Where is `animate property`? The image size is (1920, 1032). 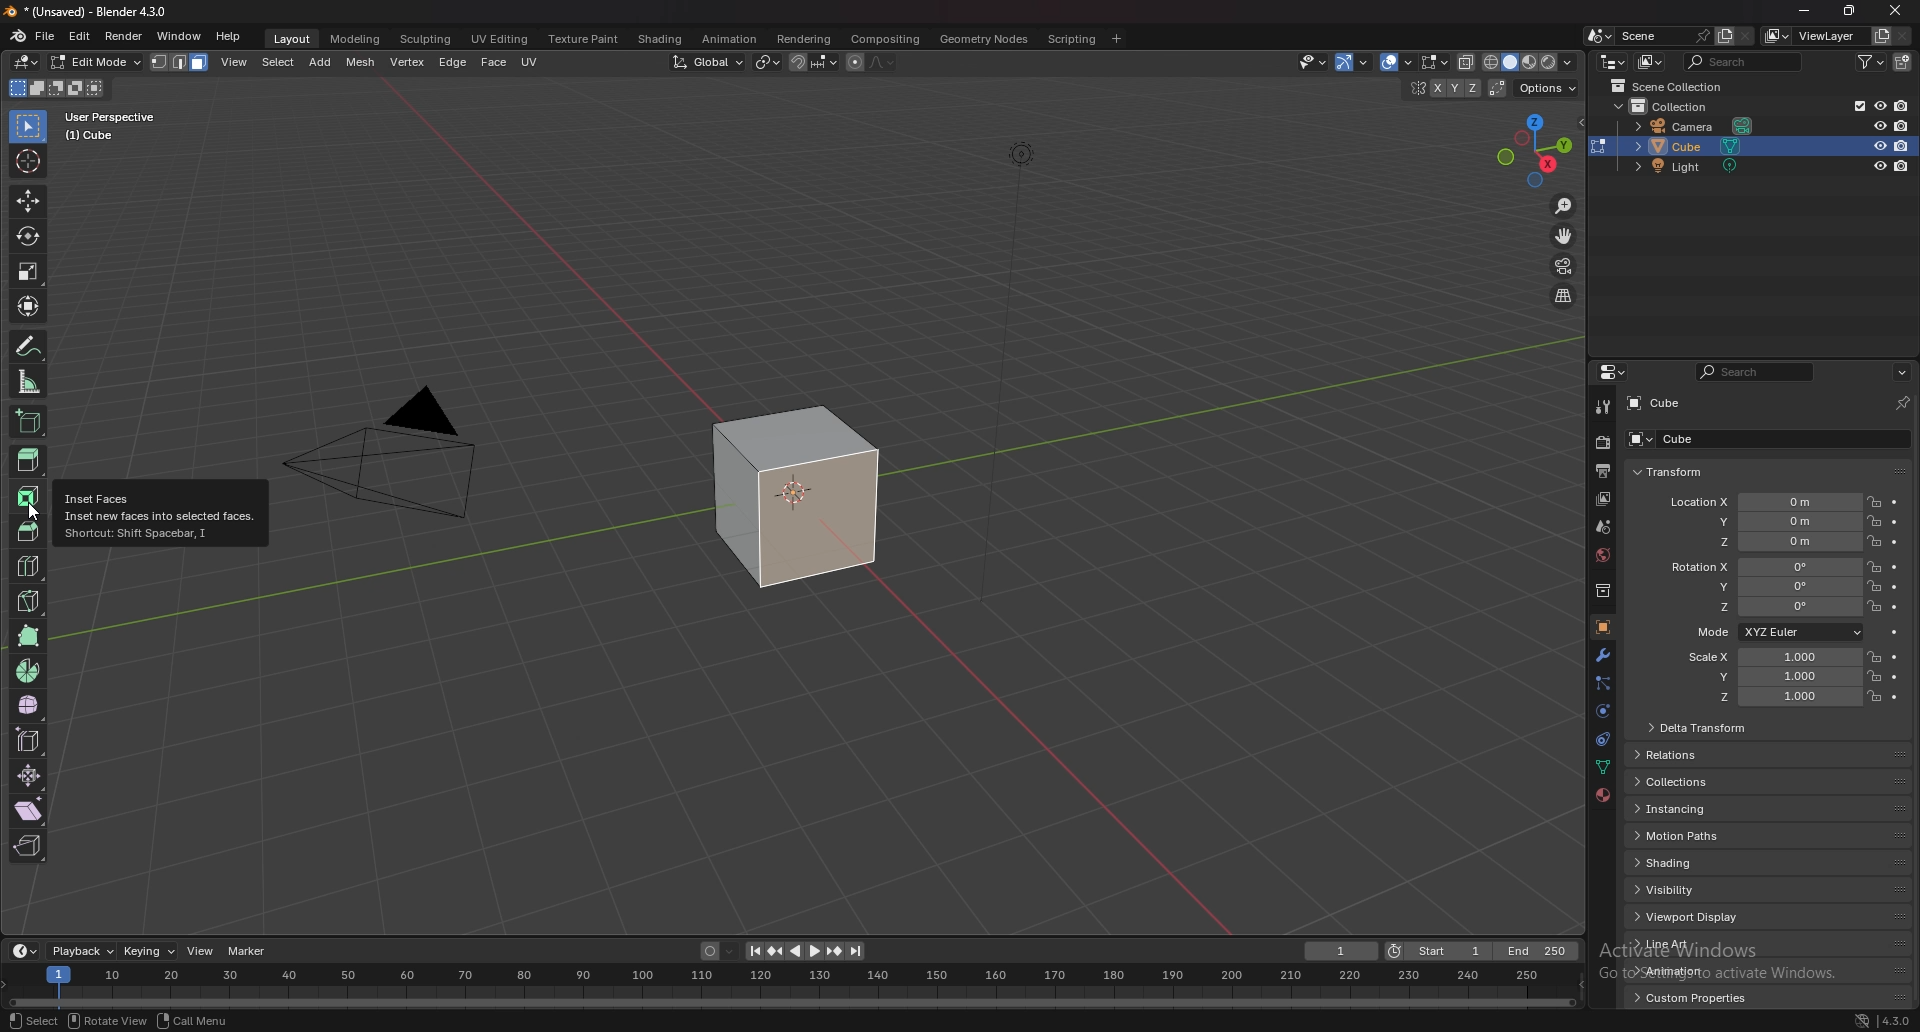
animate property is located at coordinates (1896, 520).